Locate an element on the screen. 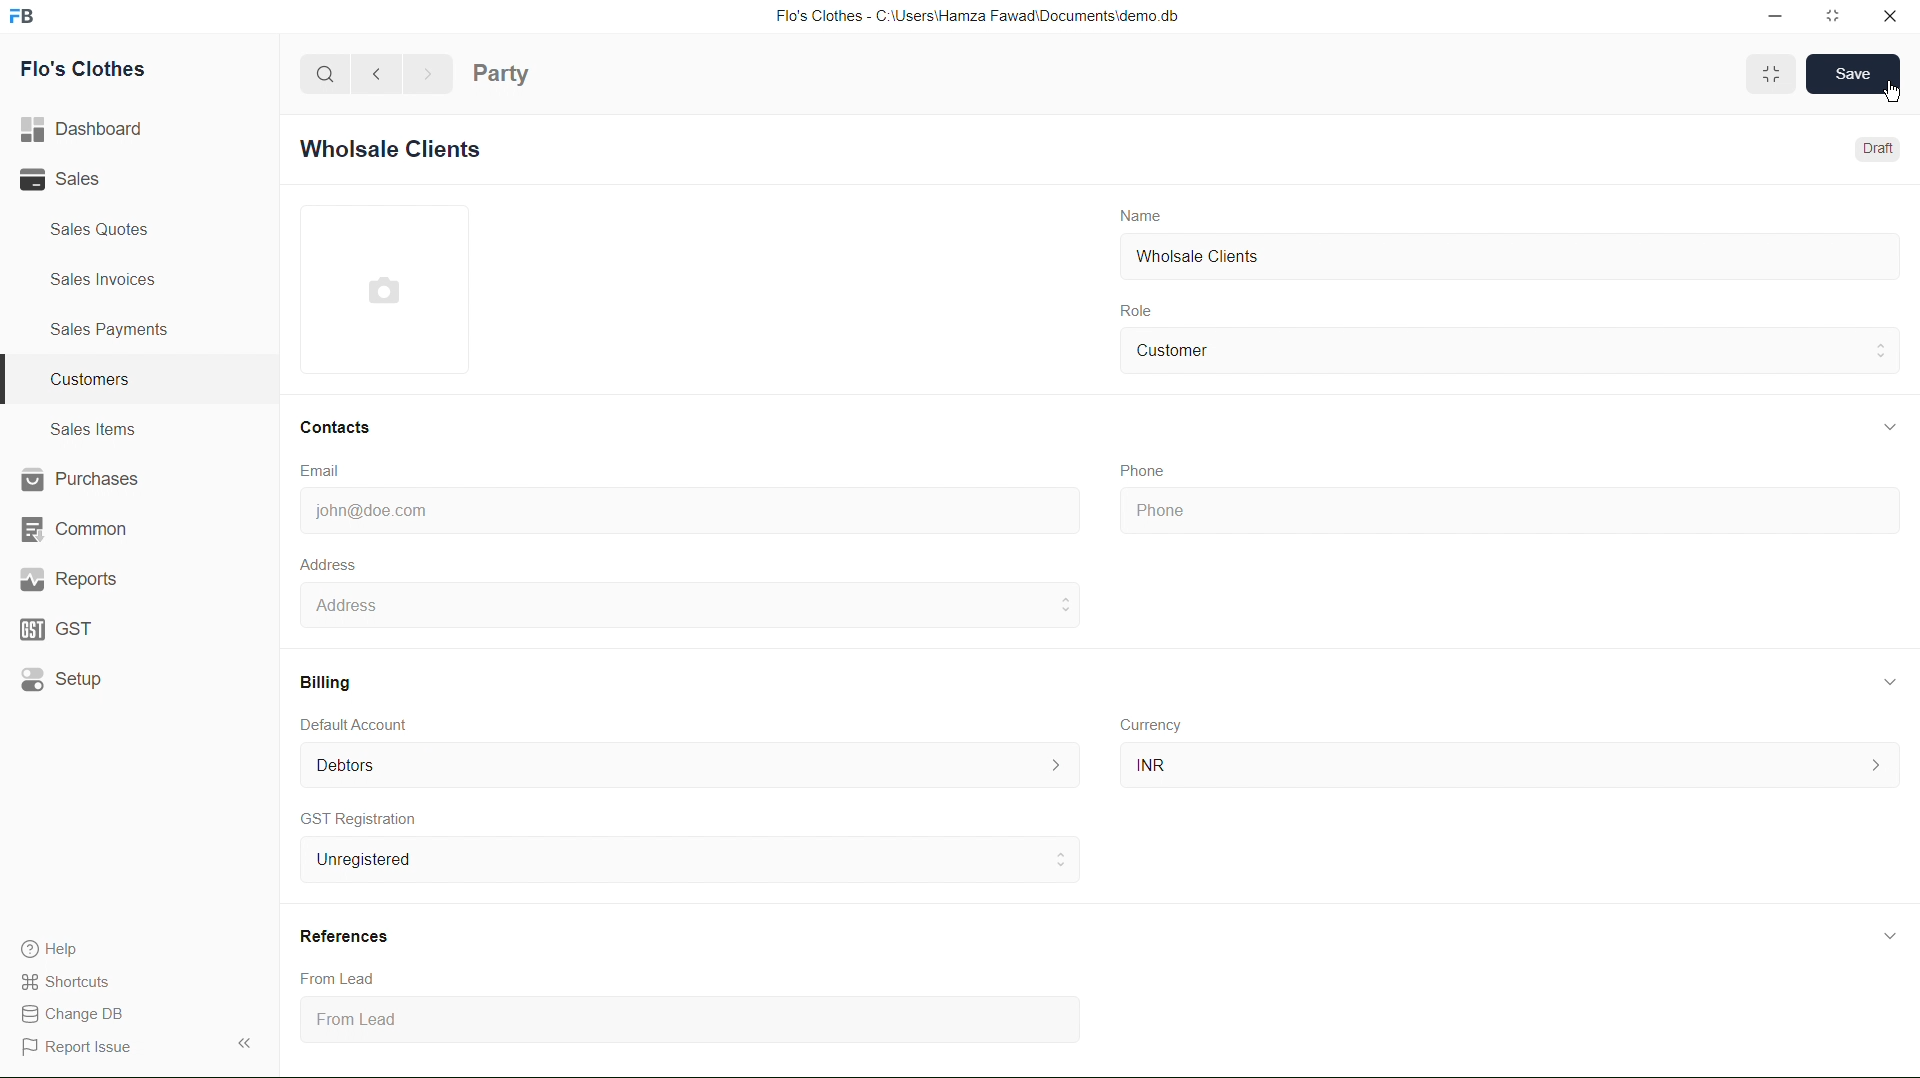 This screenshot has width=1920, height=1078. Contacts is located at coordinates (341, 427).